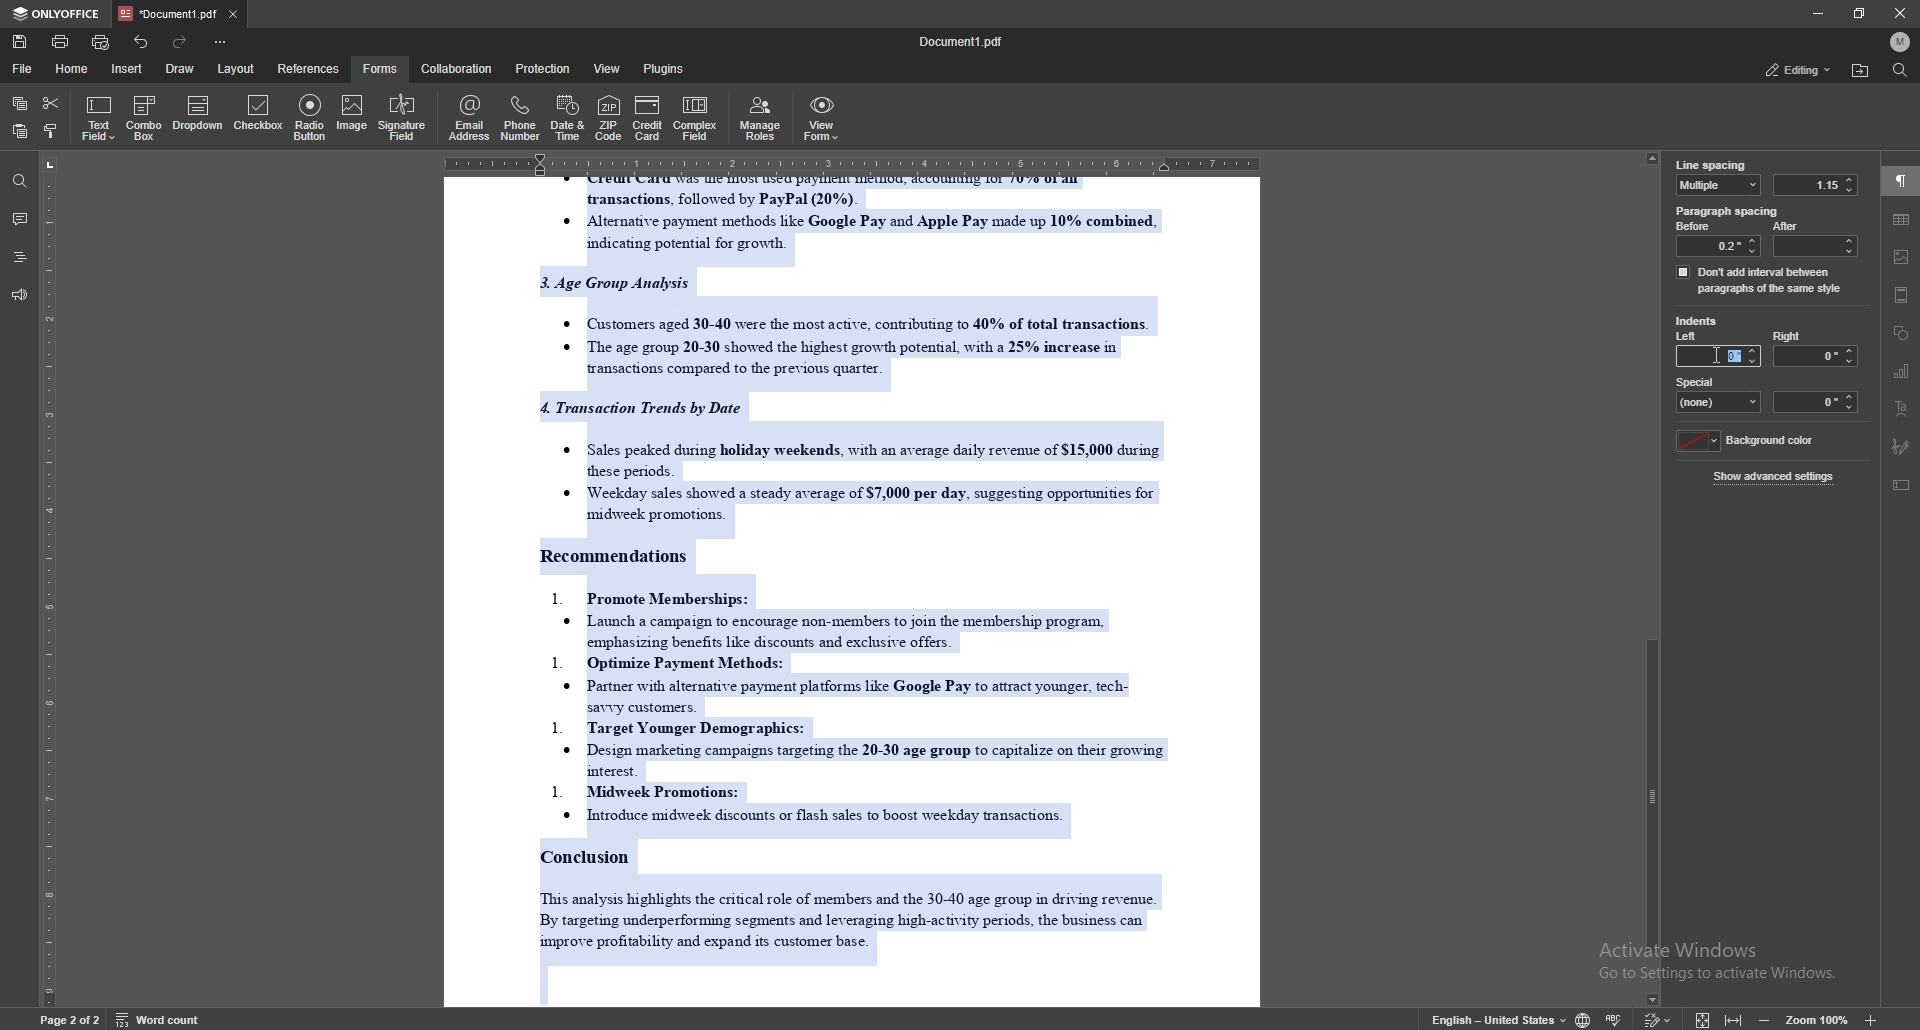  What do you see at coordinates (20, 257) in the screenshot?
I see `headings` at bounding box center [20, 257].